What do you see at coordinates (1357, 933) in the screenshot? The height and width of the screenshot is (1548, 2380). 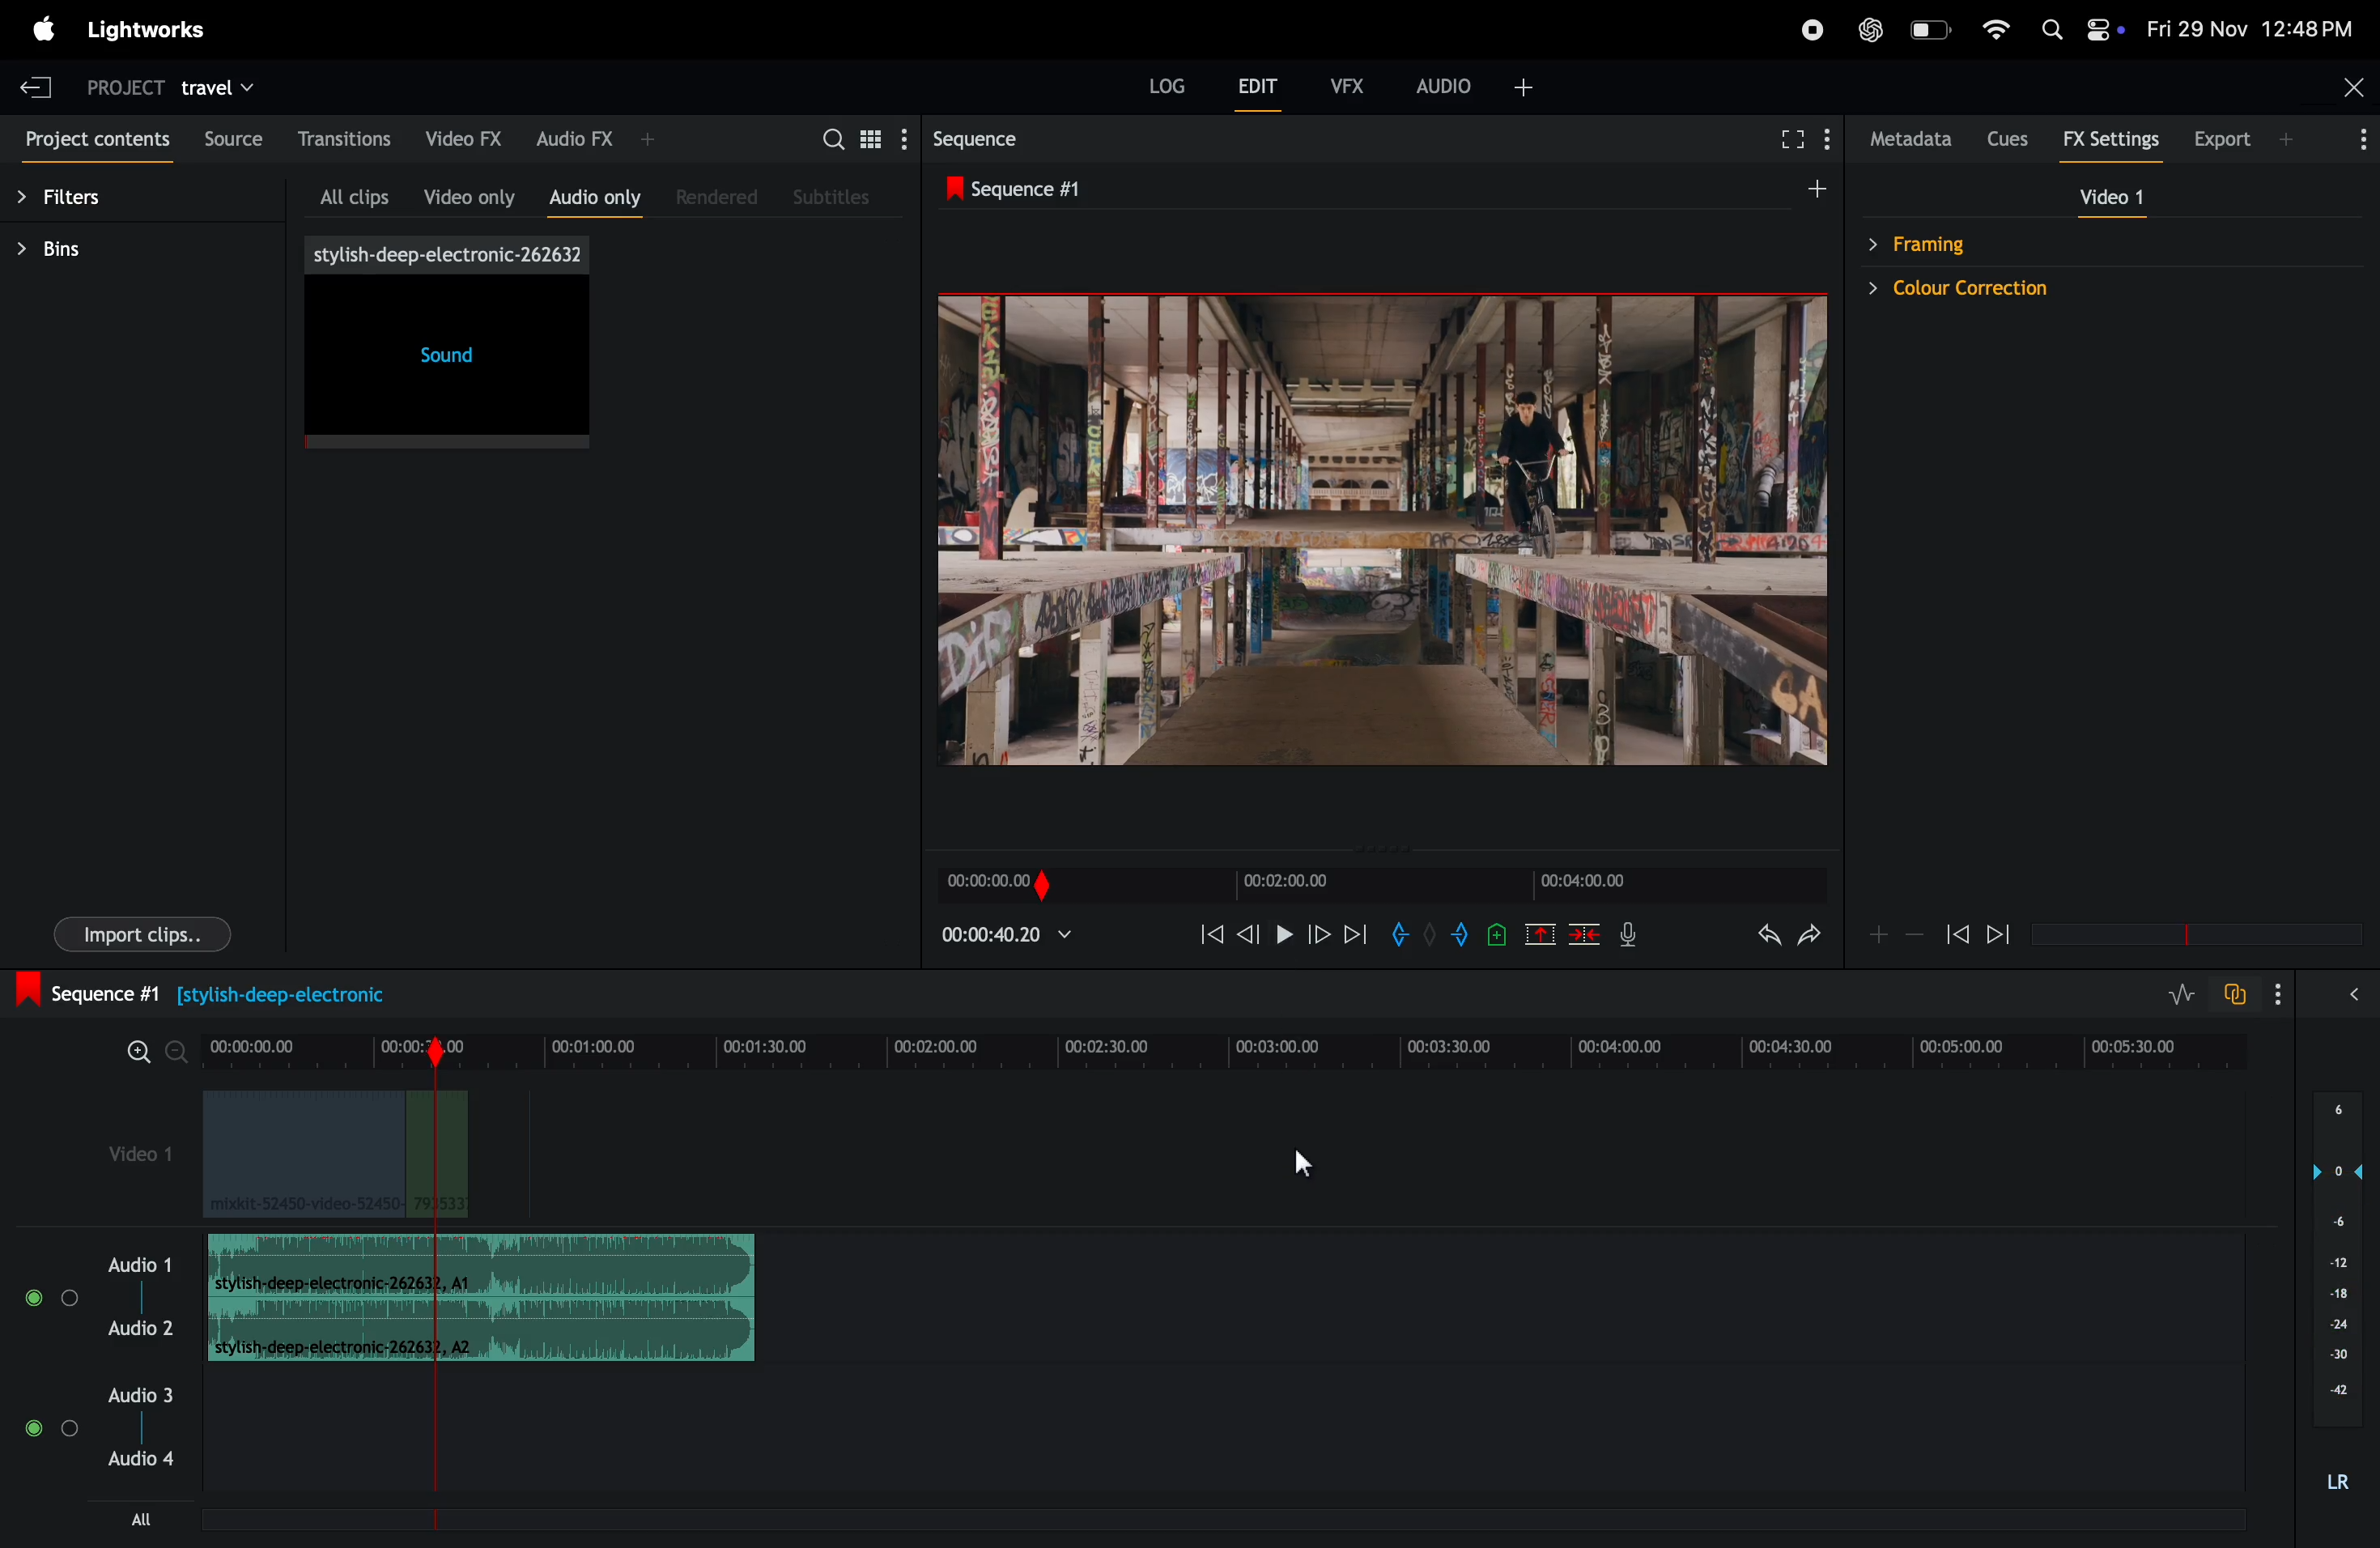 I see `next` at bounding box center [1357, 933].